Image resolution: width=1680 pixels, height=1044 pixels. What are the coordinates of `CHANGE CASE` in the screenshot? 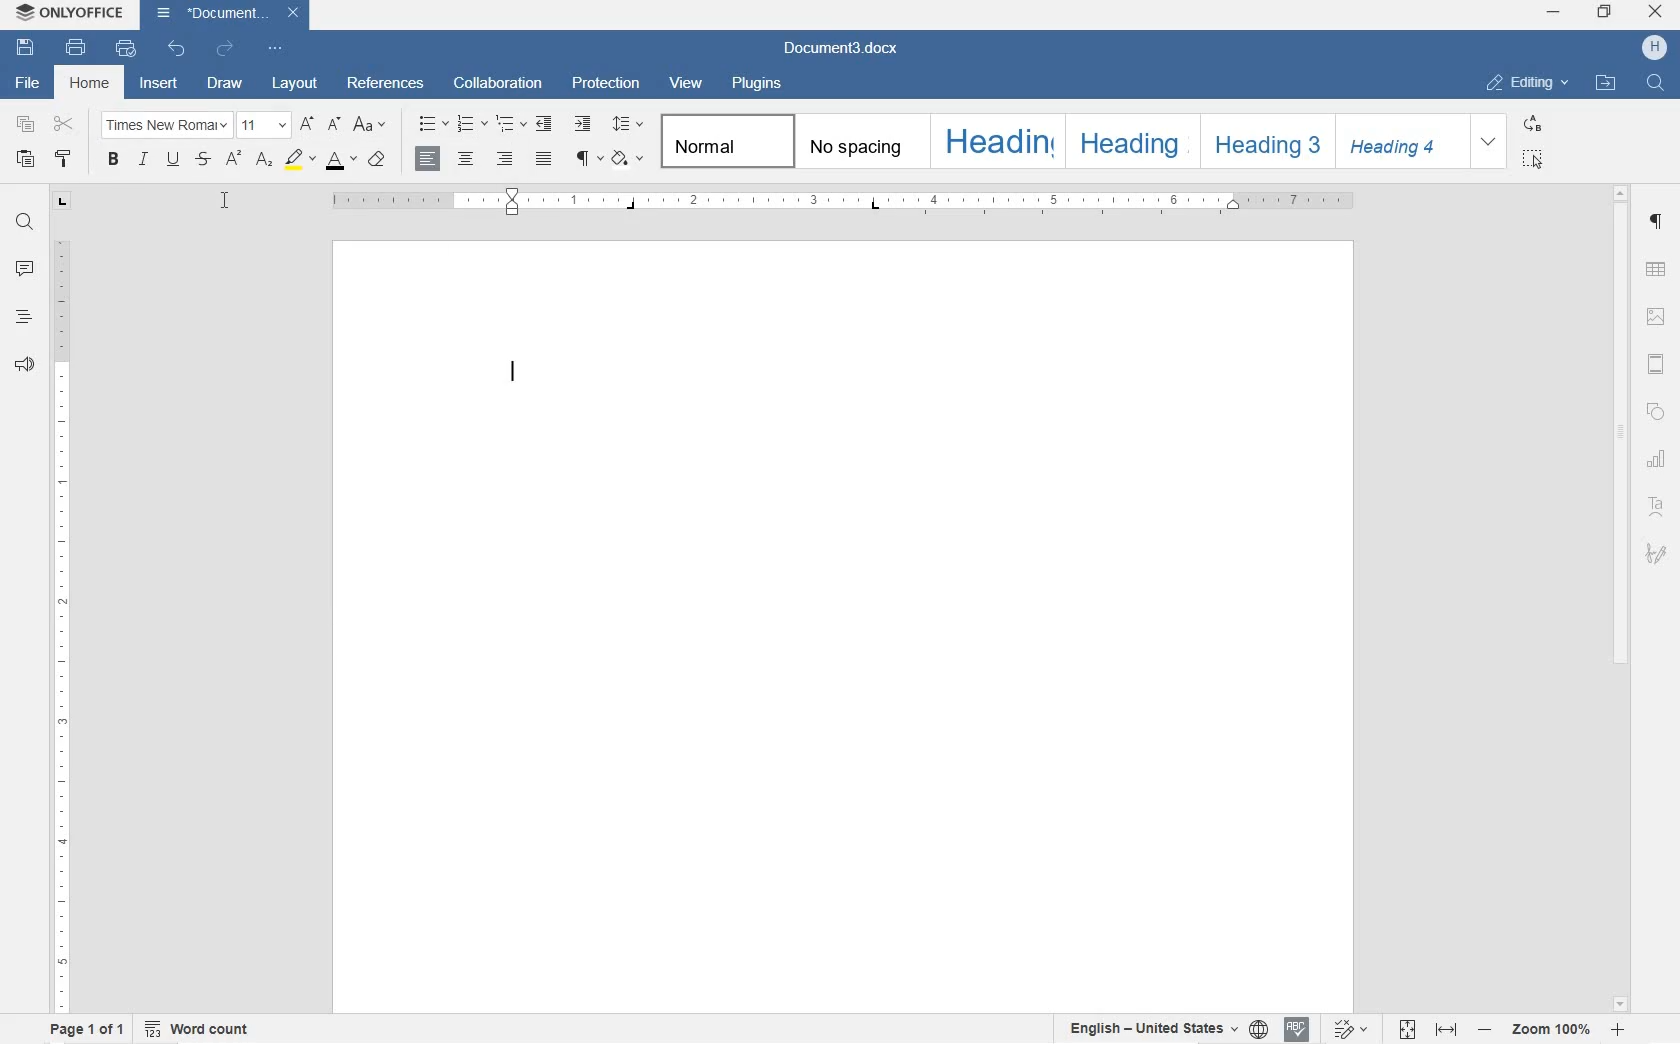 It's located at (374, 125).